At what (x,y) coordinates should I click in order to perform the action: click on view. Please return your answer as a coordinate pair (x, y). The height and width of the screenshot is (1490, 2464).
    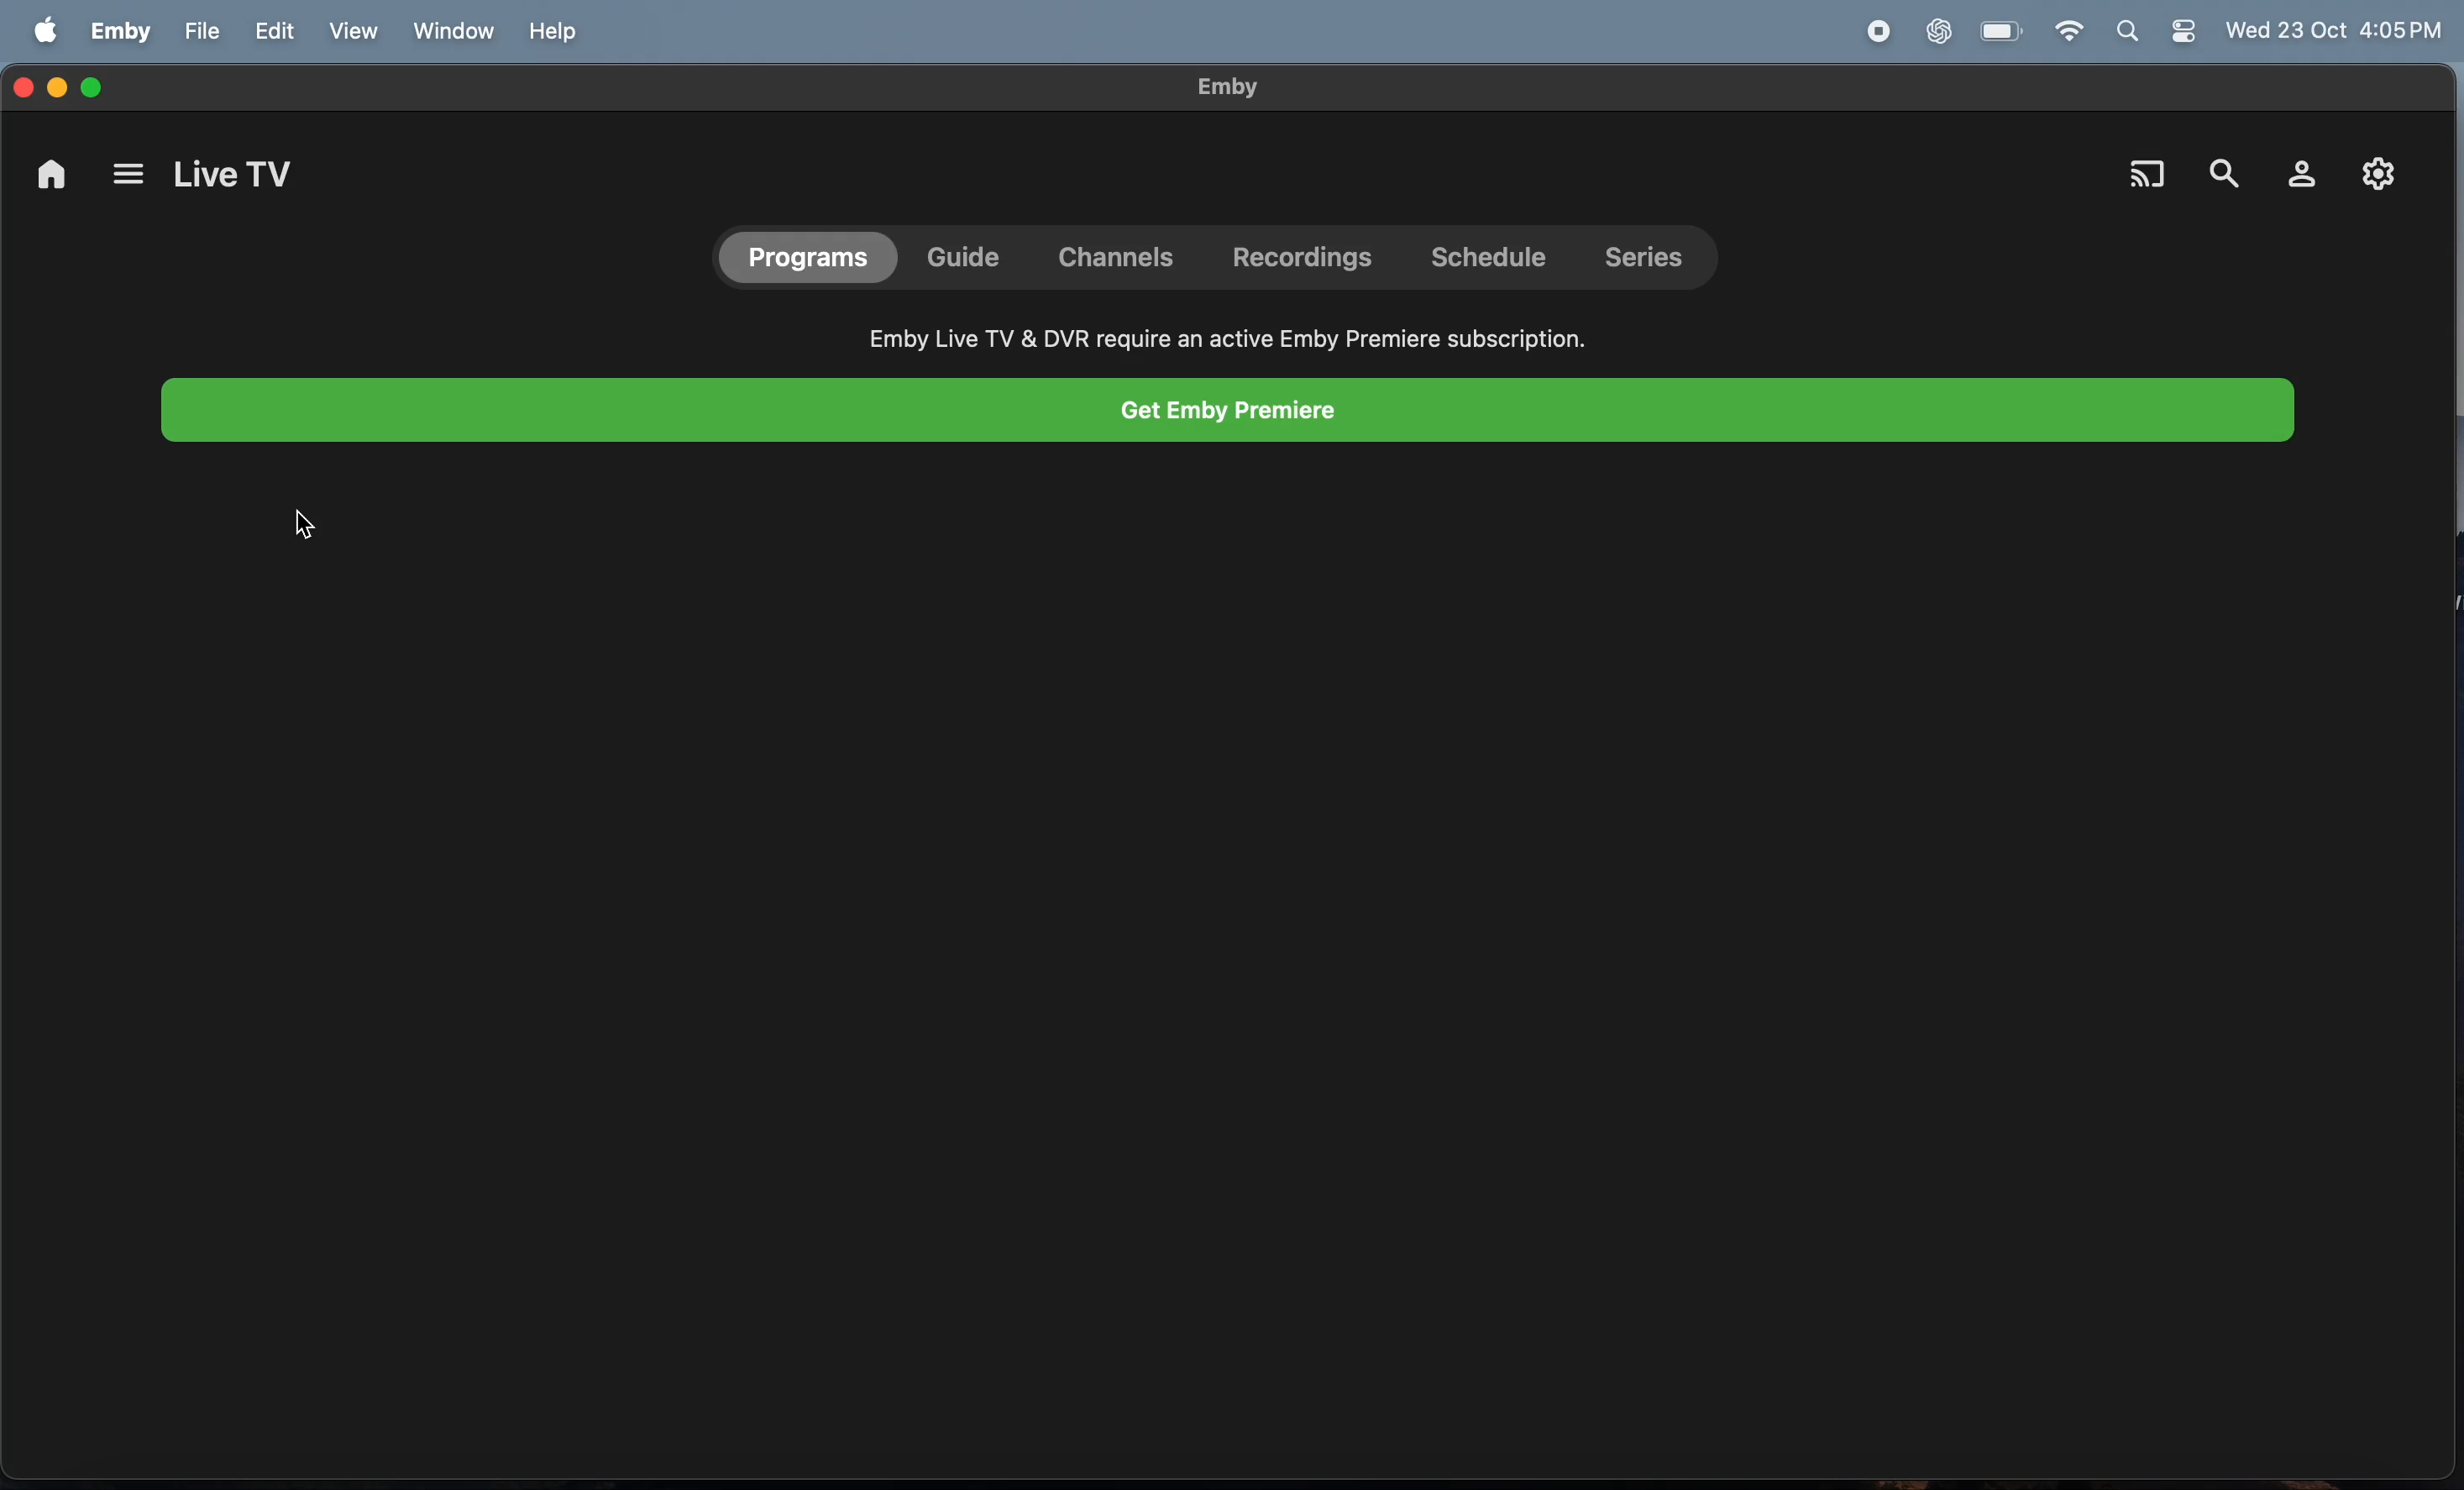
    Looking at the image, I should click on (350, 31).